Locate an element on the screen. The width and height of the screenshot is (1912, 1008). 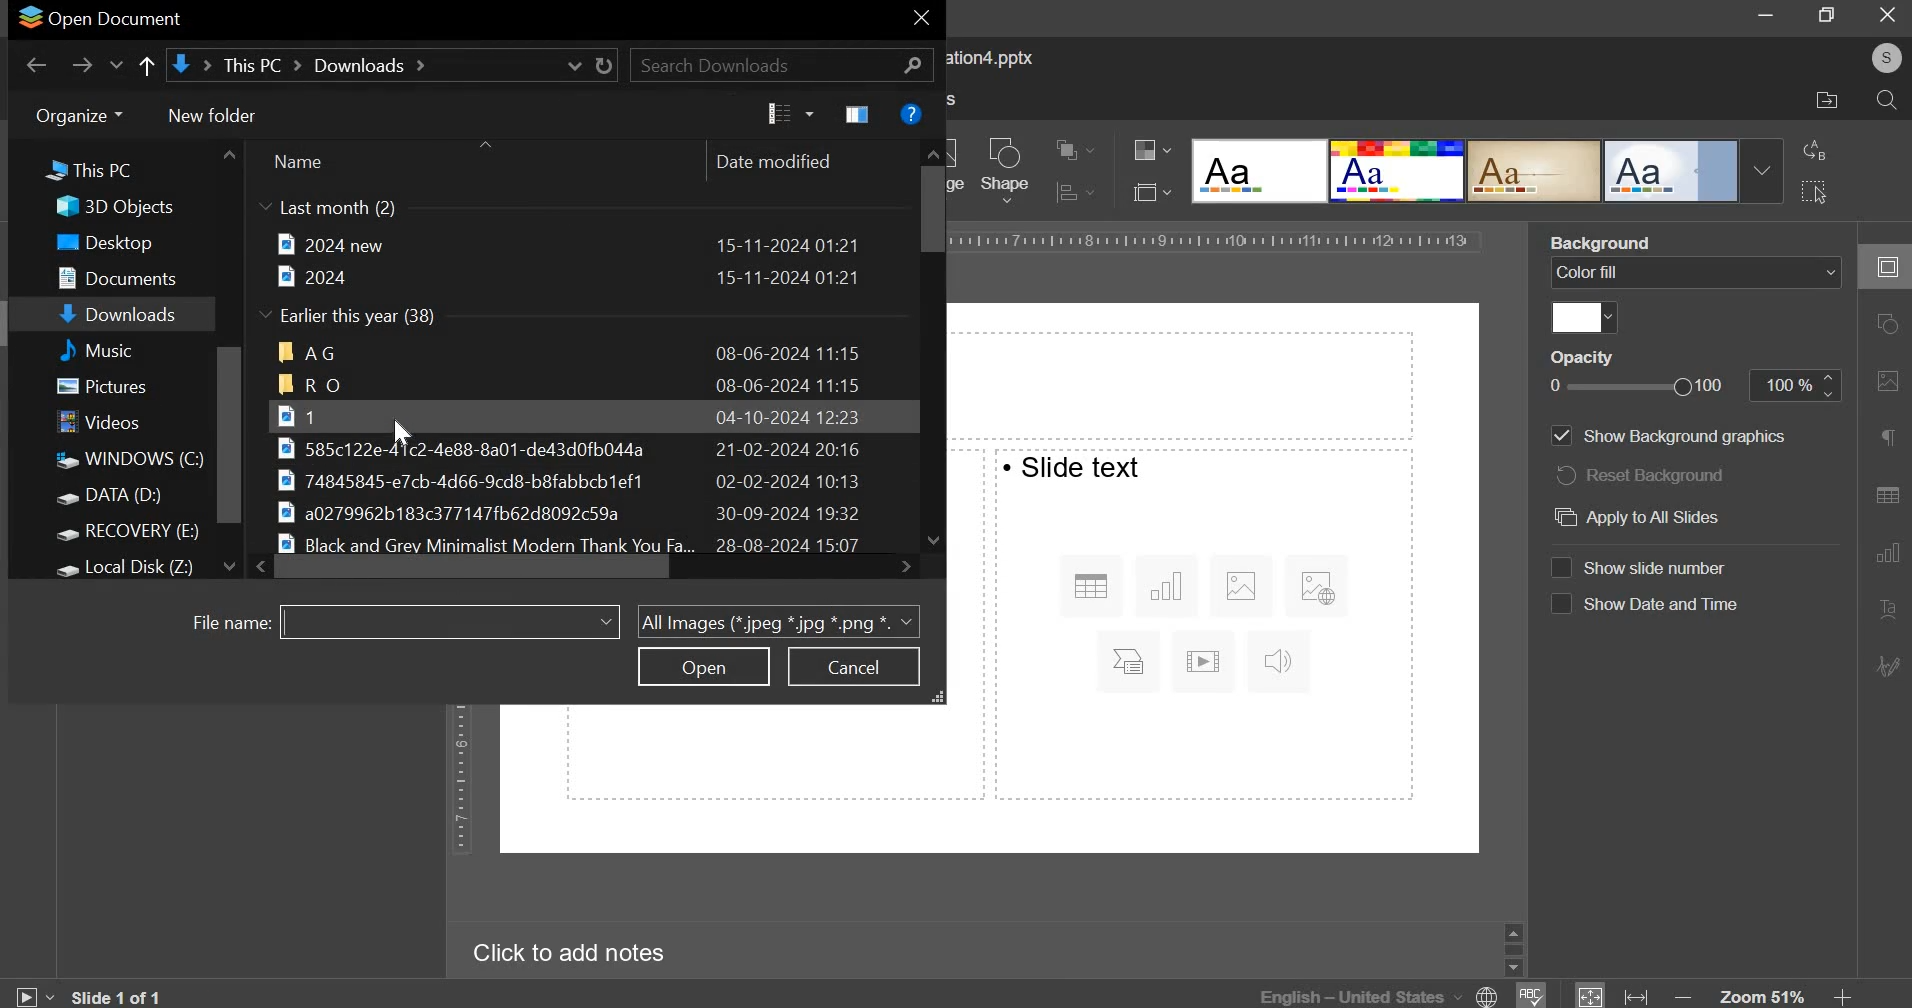
this pc is located at coordinates (78, 173).